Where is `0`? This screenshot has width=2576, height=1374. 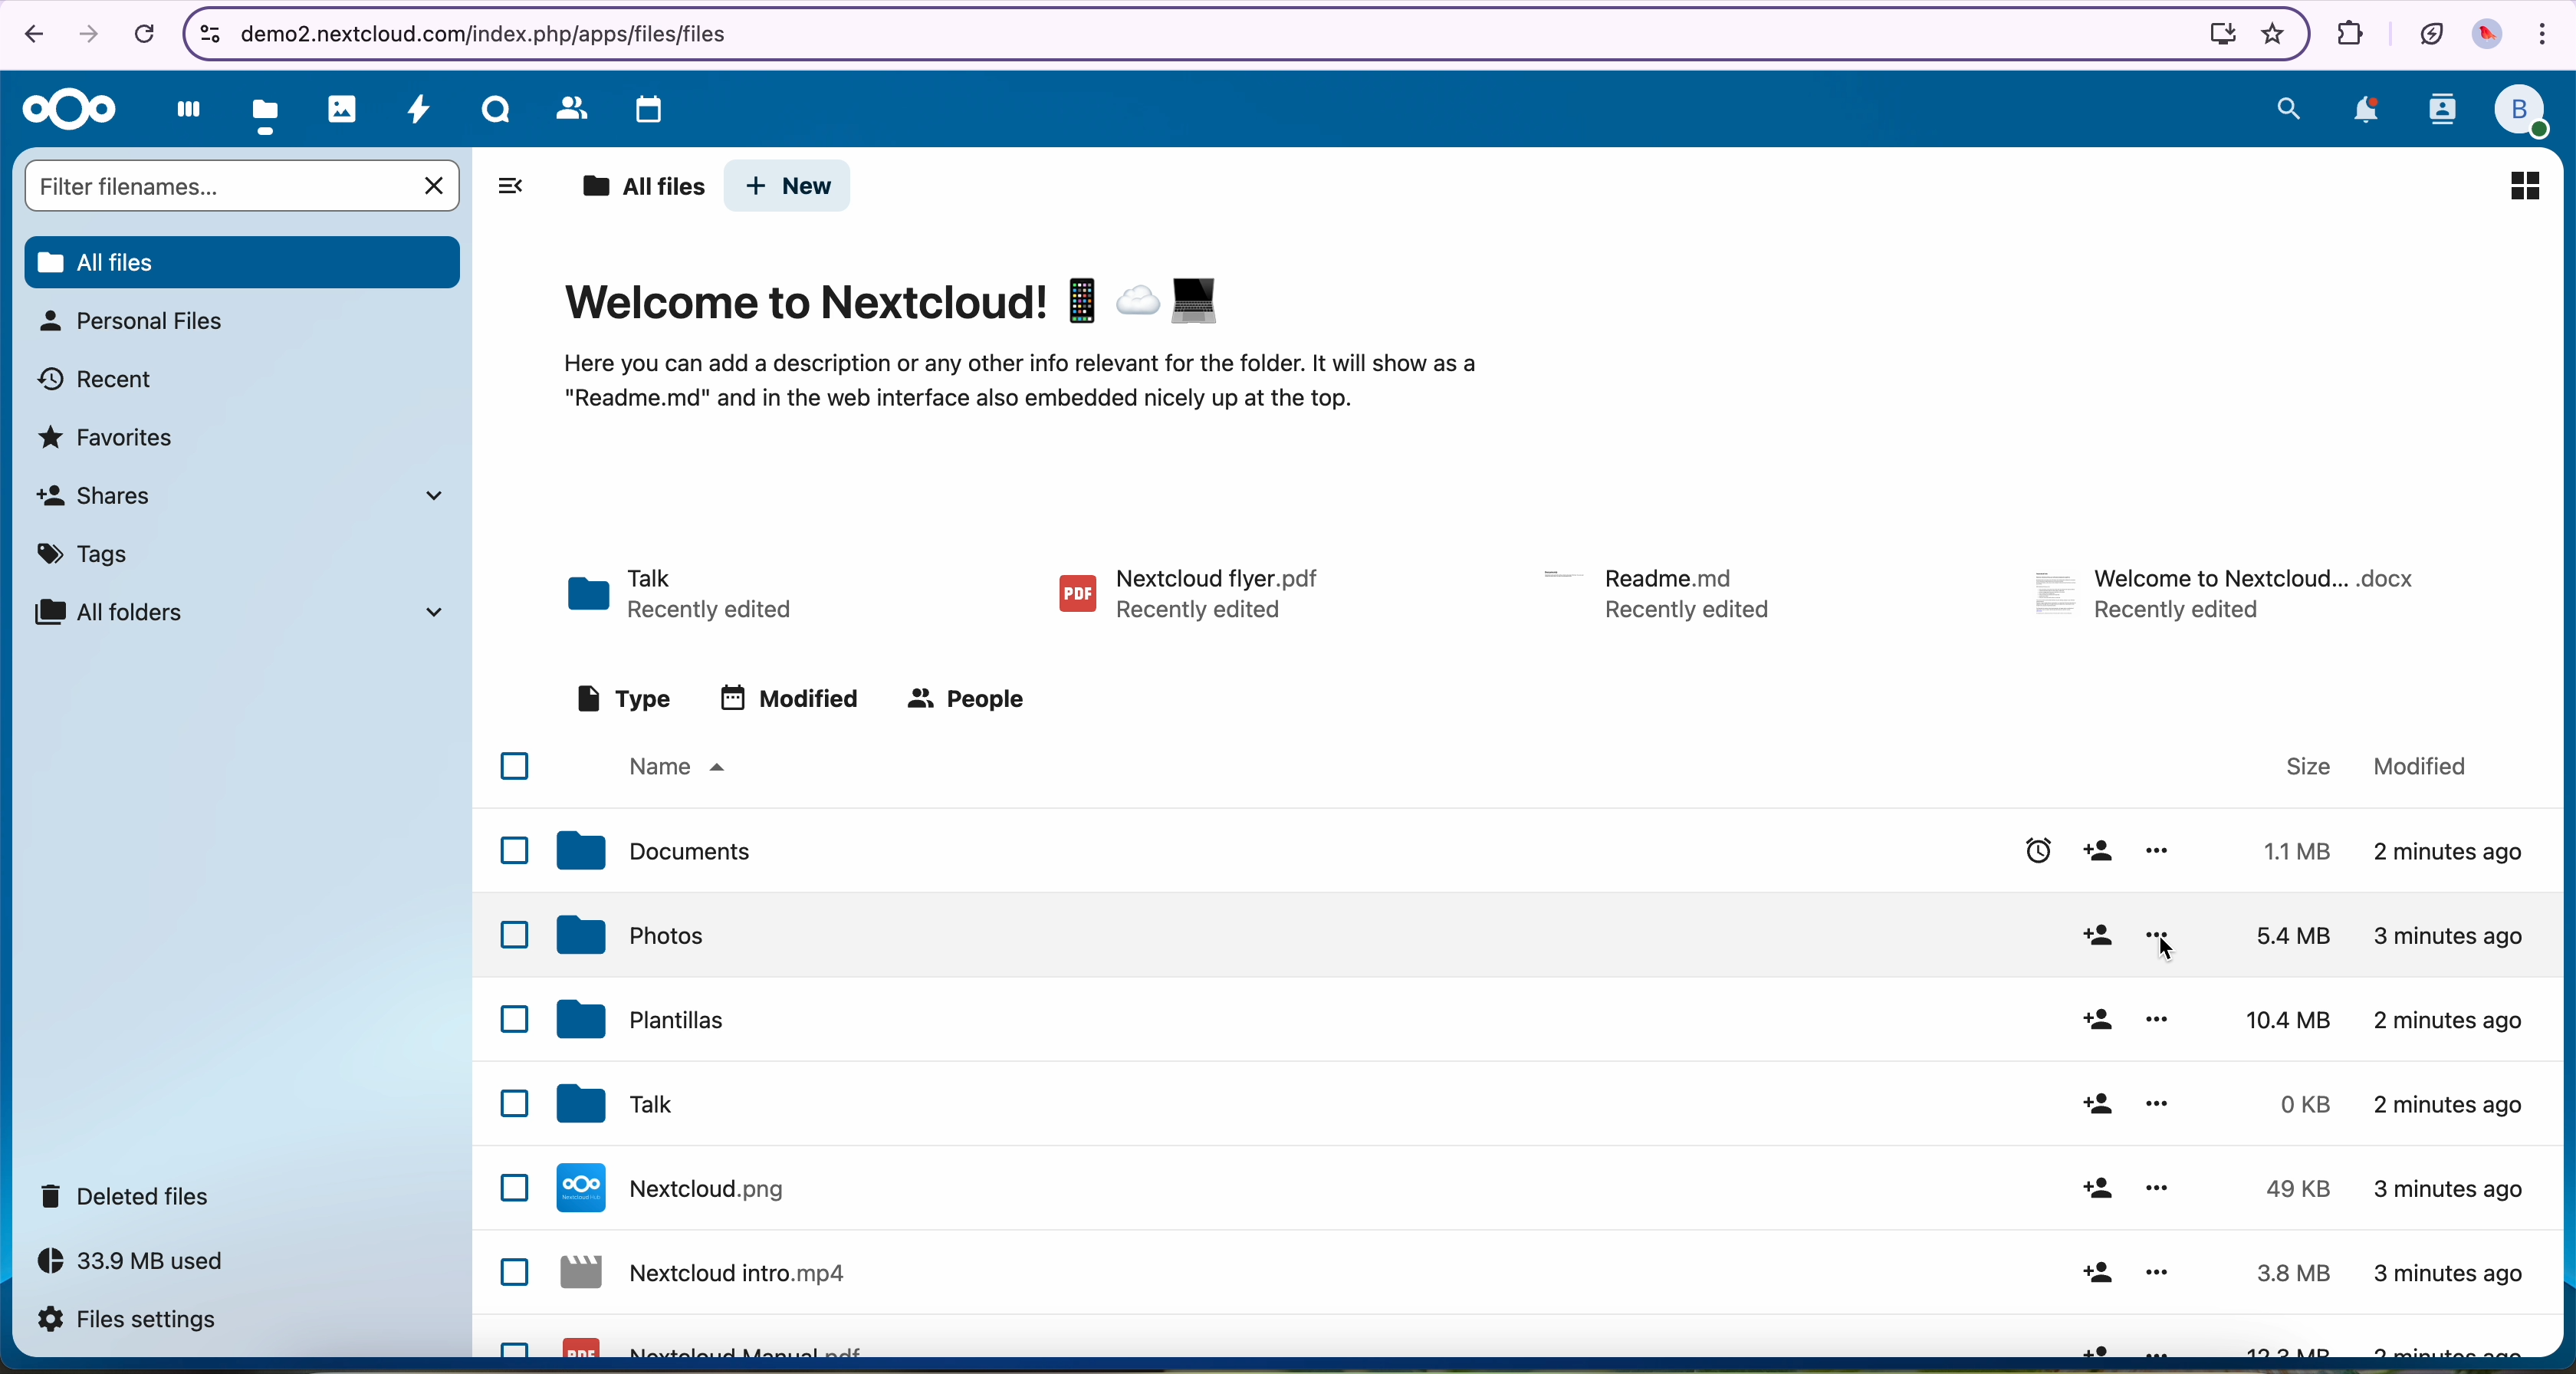 0 is located at coordinates (2289, 1104).